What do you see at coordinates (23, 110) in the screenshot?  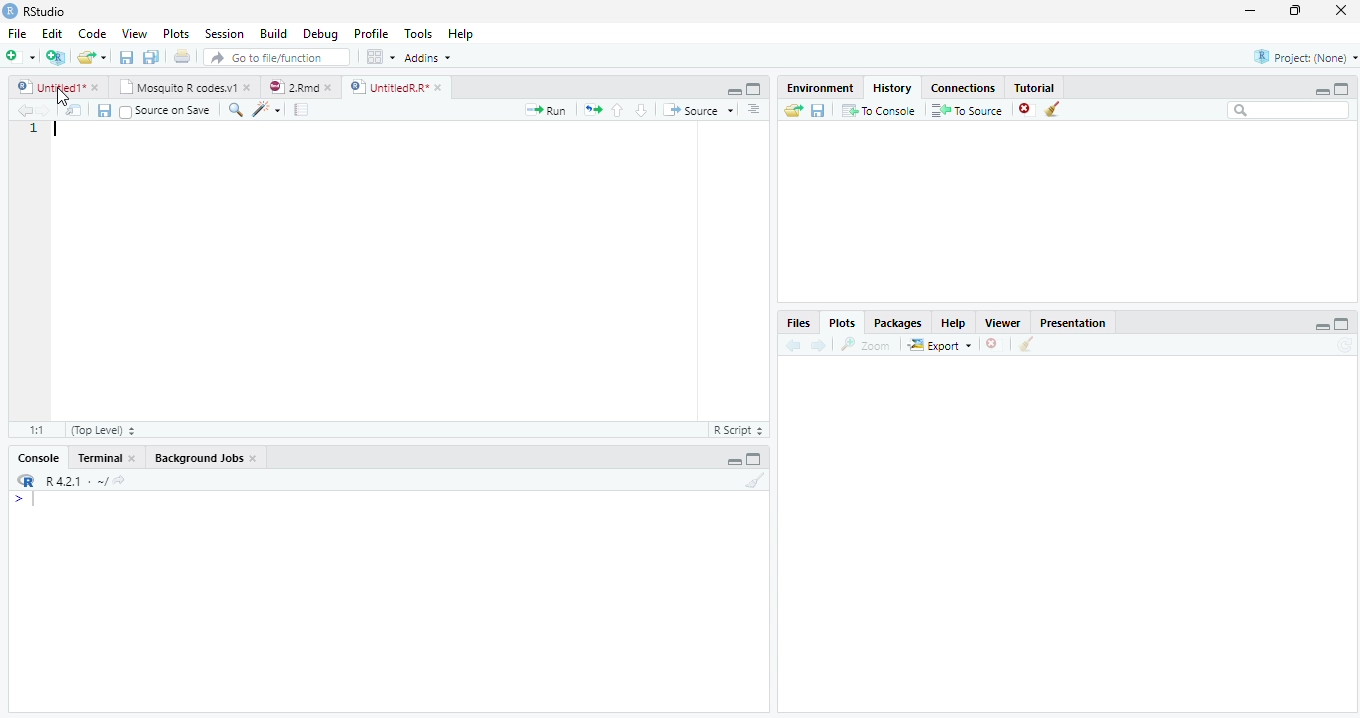 I see `Back` at bounding box center [23, 110].